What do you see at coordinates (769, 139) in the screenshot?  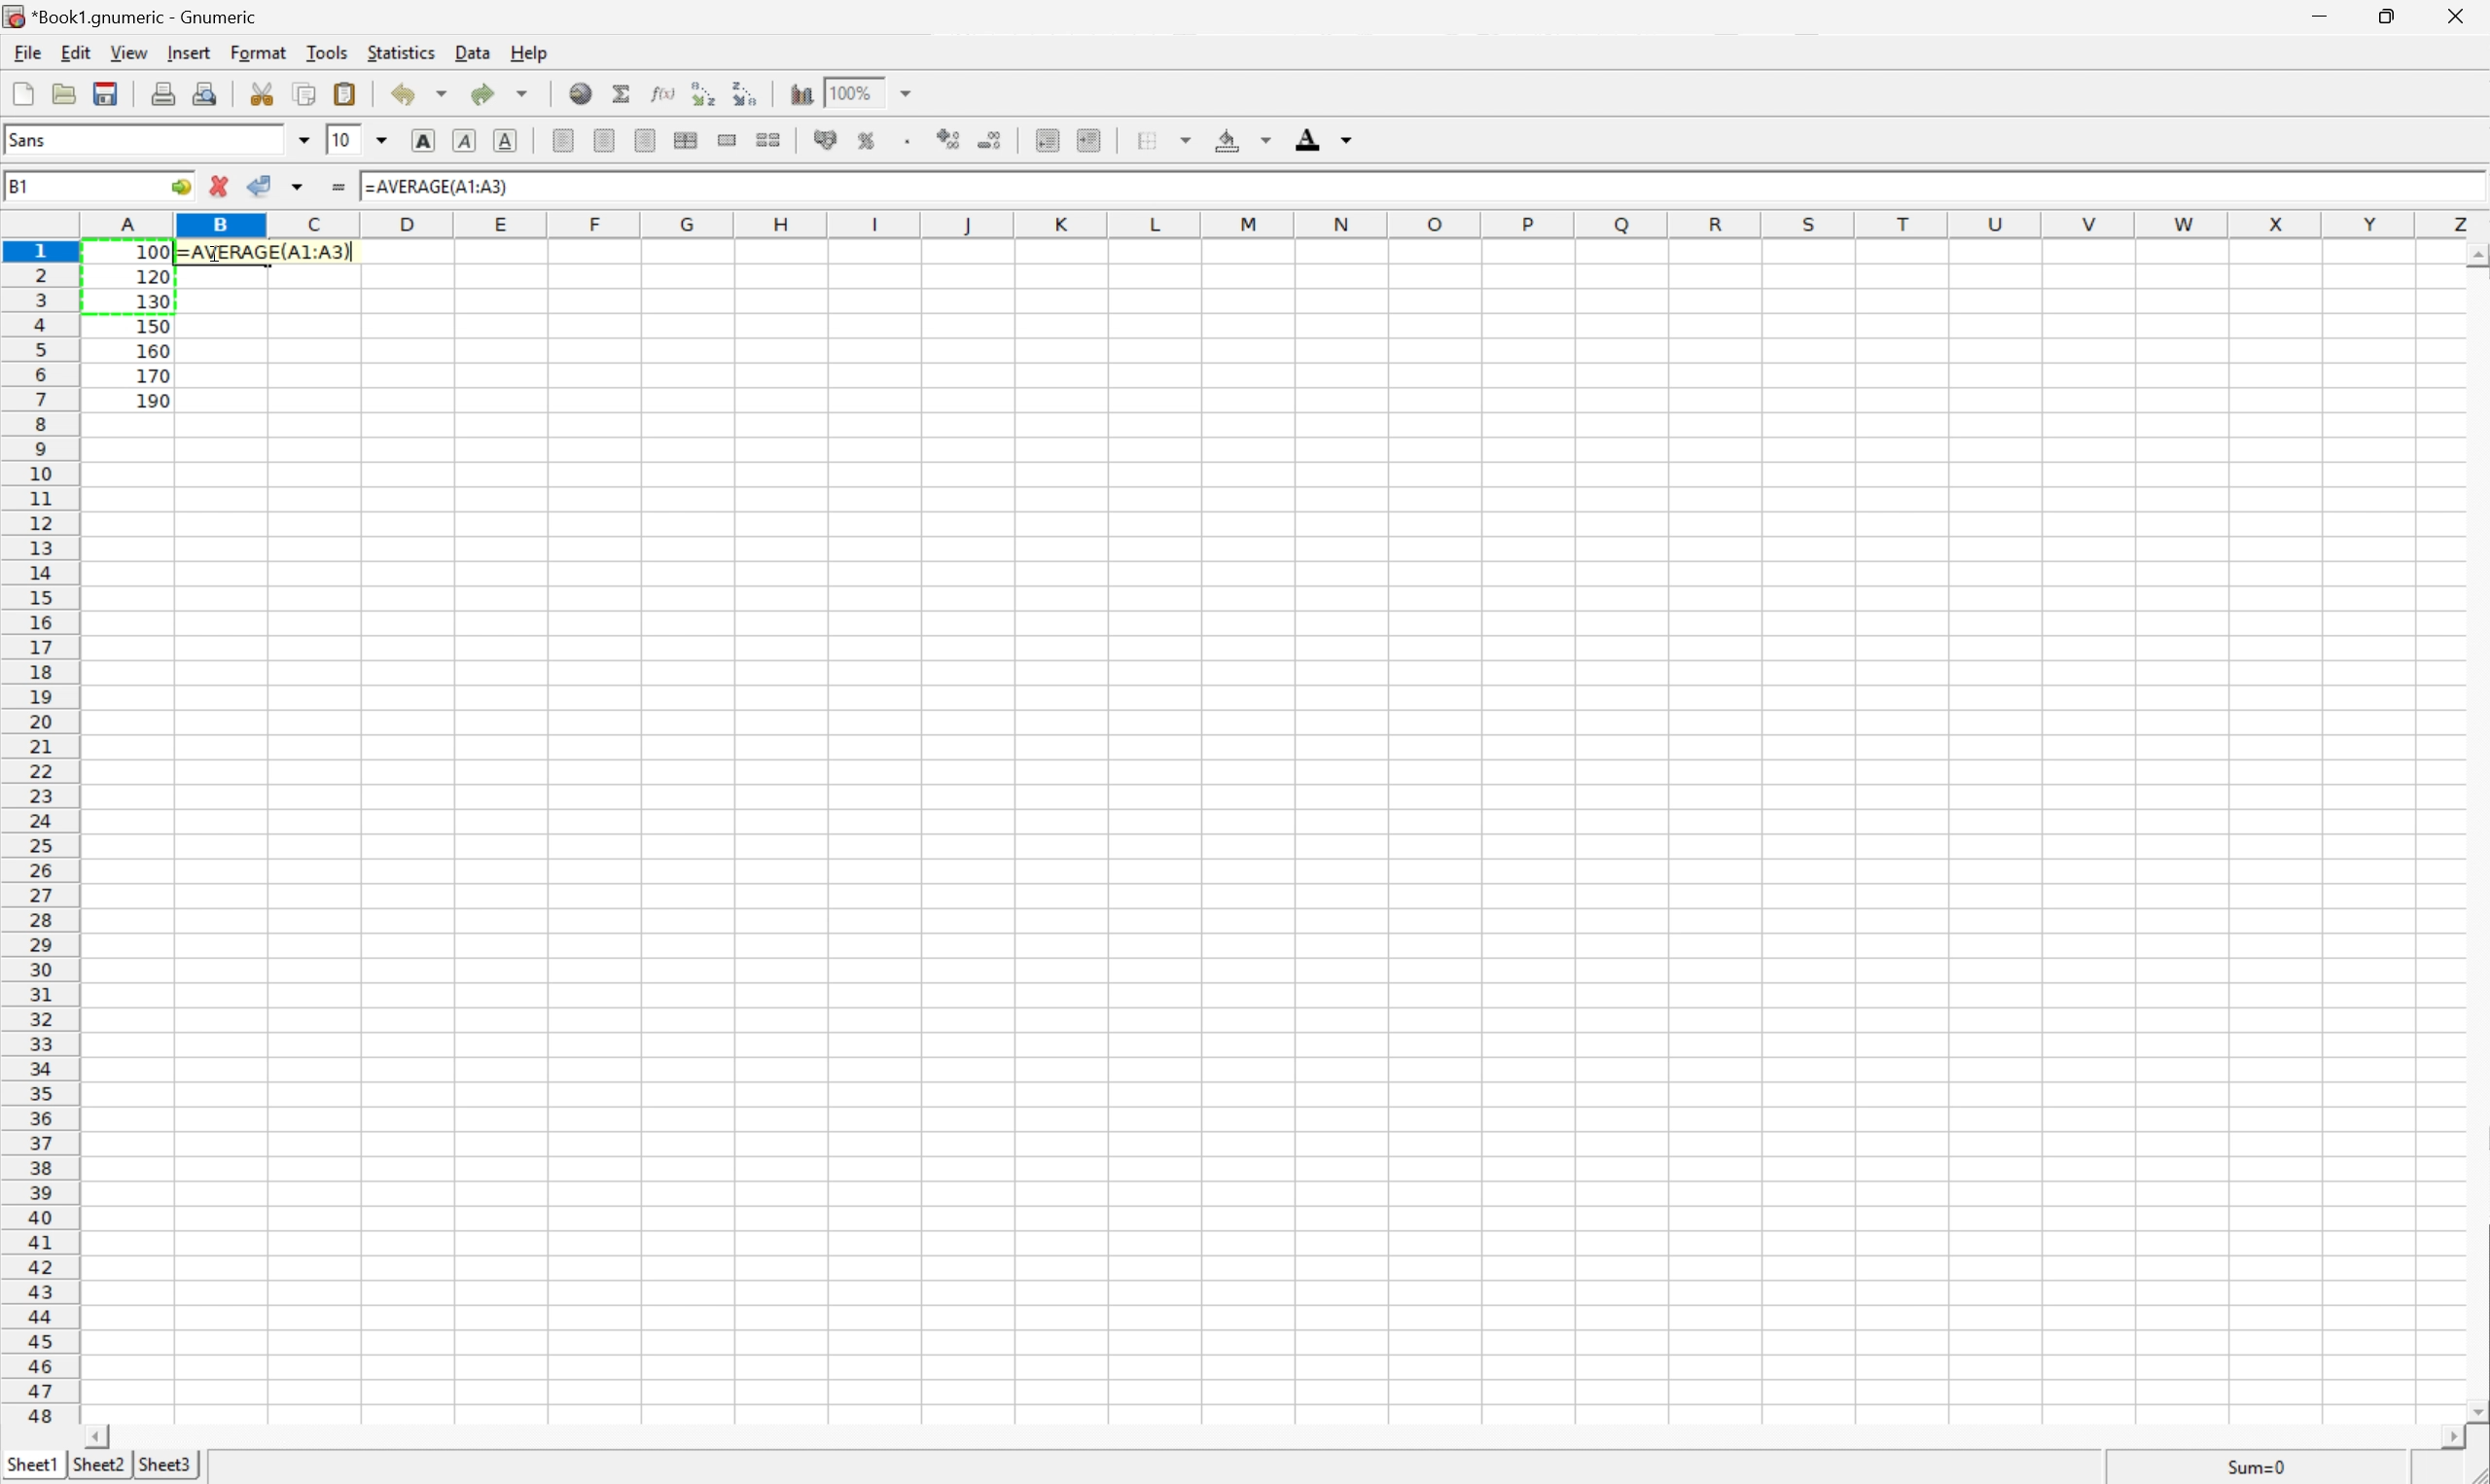 I see `Split the ranges of merged cells` at bounding box center [769, 139].